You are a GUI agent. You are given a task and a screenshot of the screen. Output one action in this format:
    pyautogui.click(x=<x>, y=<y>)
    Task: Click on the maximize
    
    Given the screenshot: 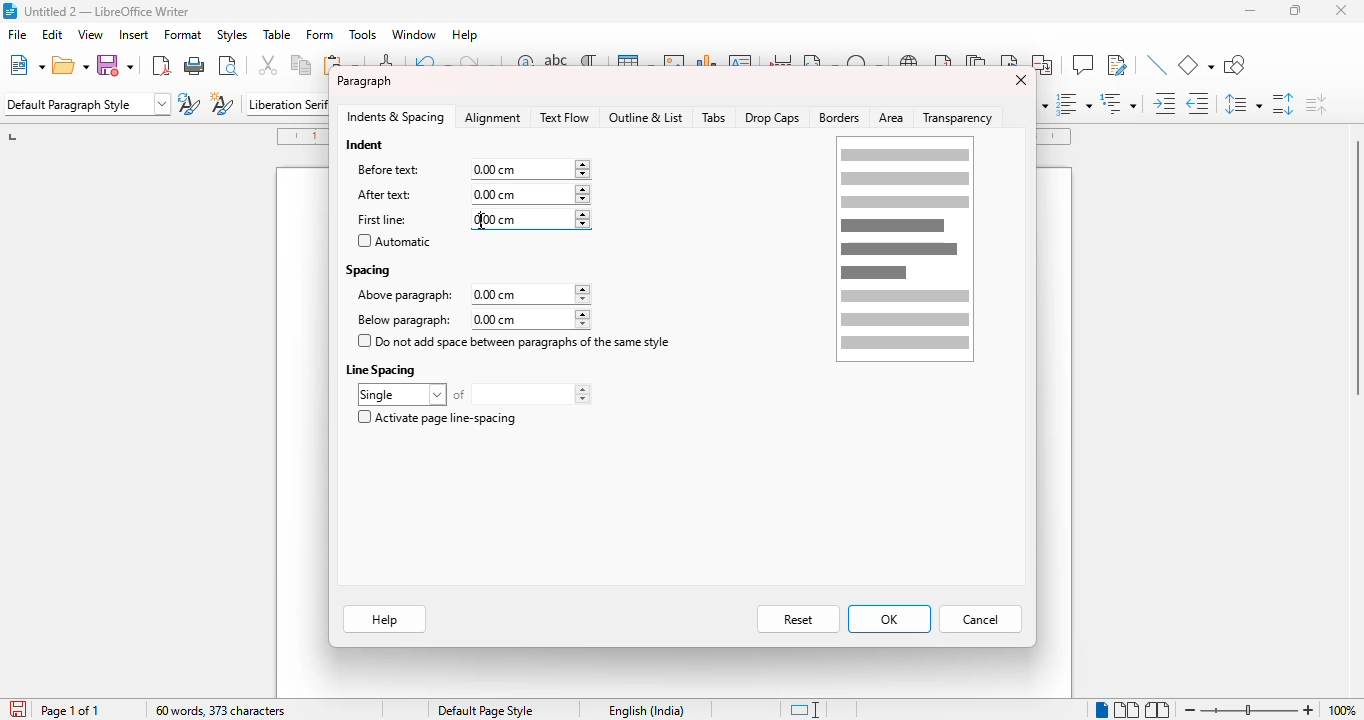 What is the action you would take?
    pyautogui.click(x=1296, y=10)
    